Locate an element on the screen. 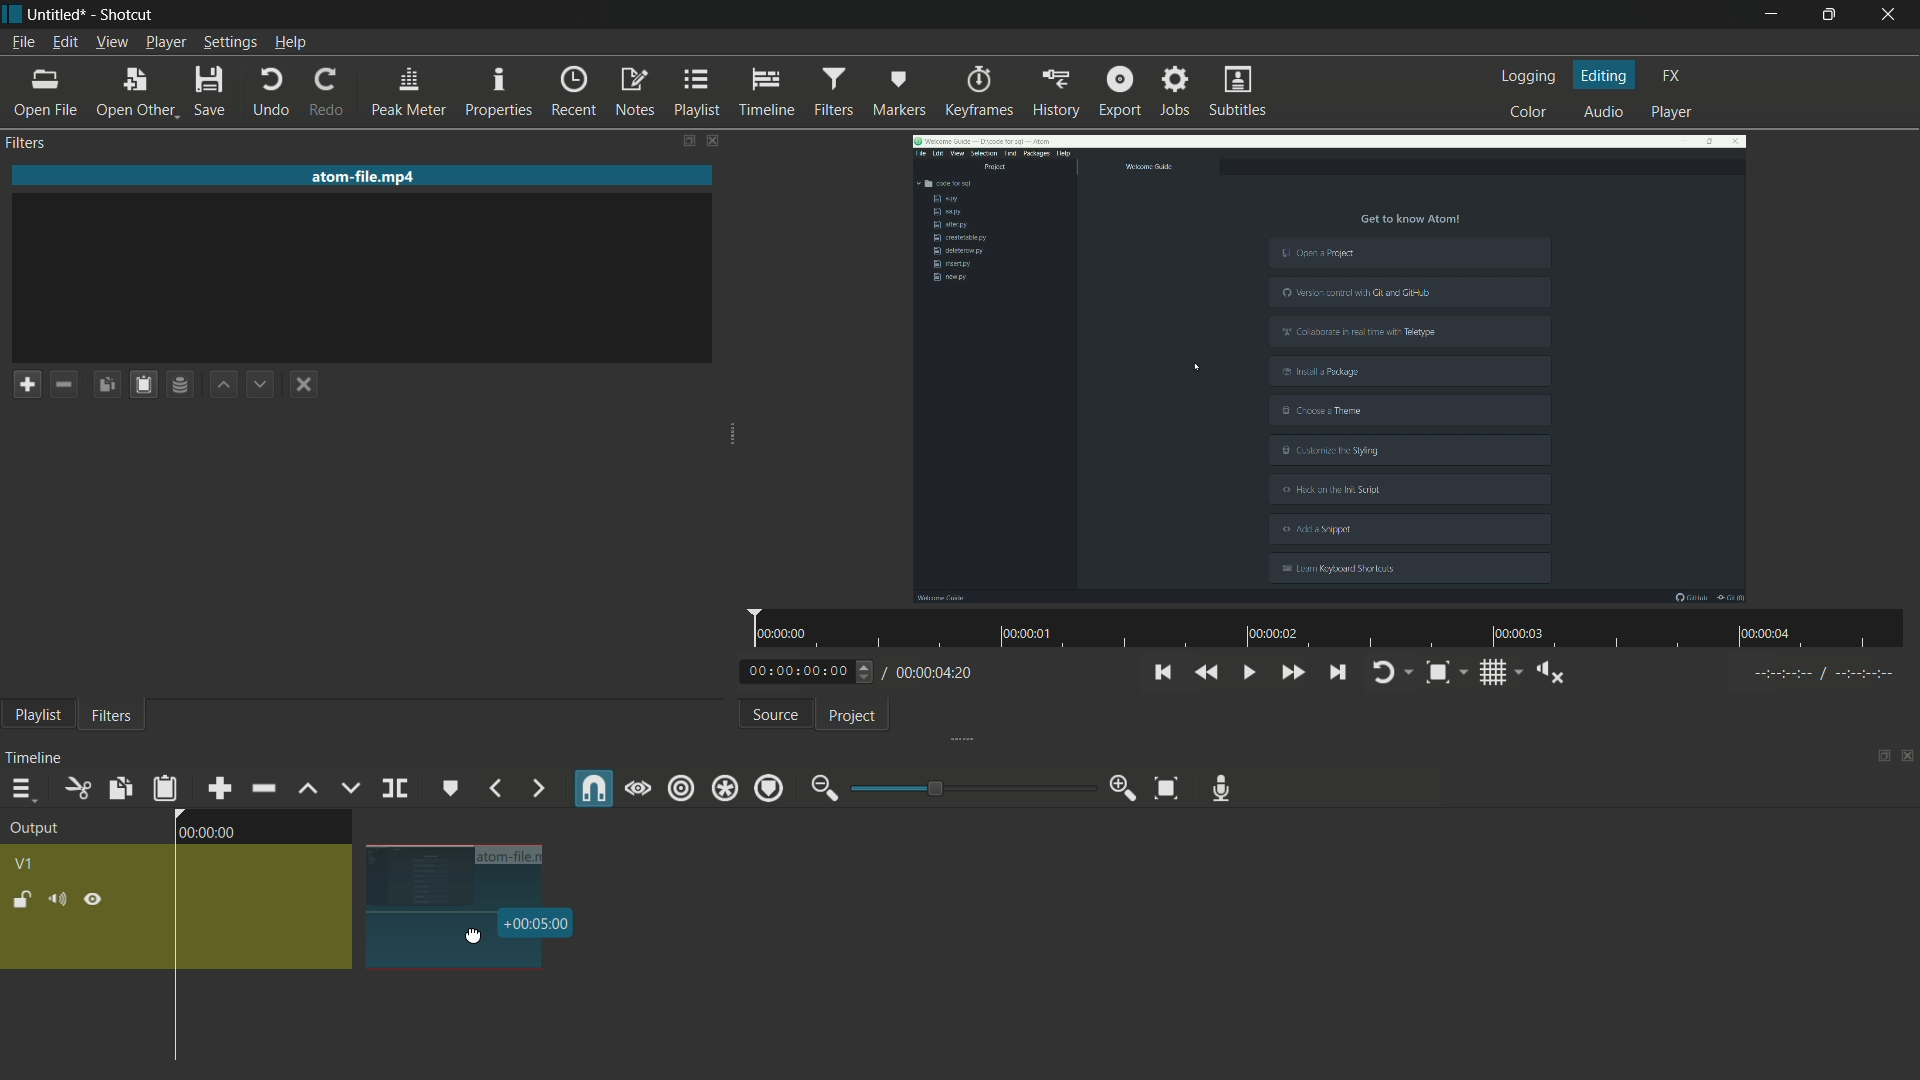 Image resolution: width=1920 pixels, height=1080 pixels. zoom adjustment bar is located at coordinates (969, 787).